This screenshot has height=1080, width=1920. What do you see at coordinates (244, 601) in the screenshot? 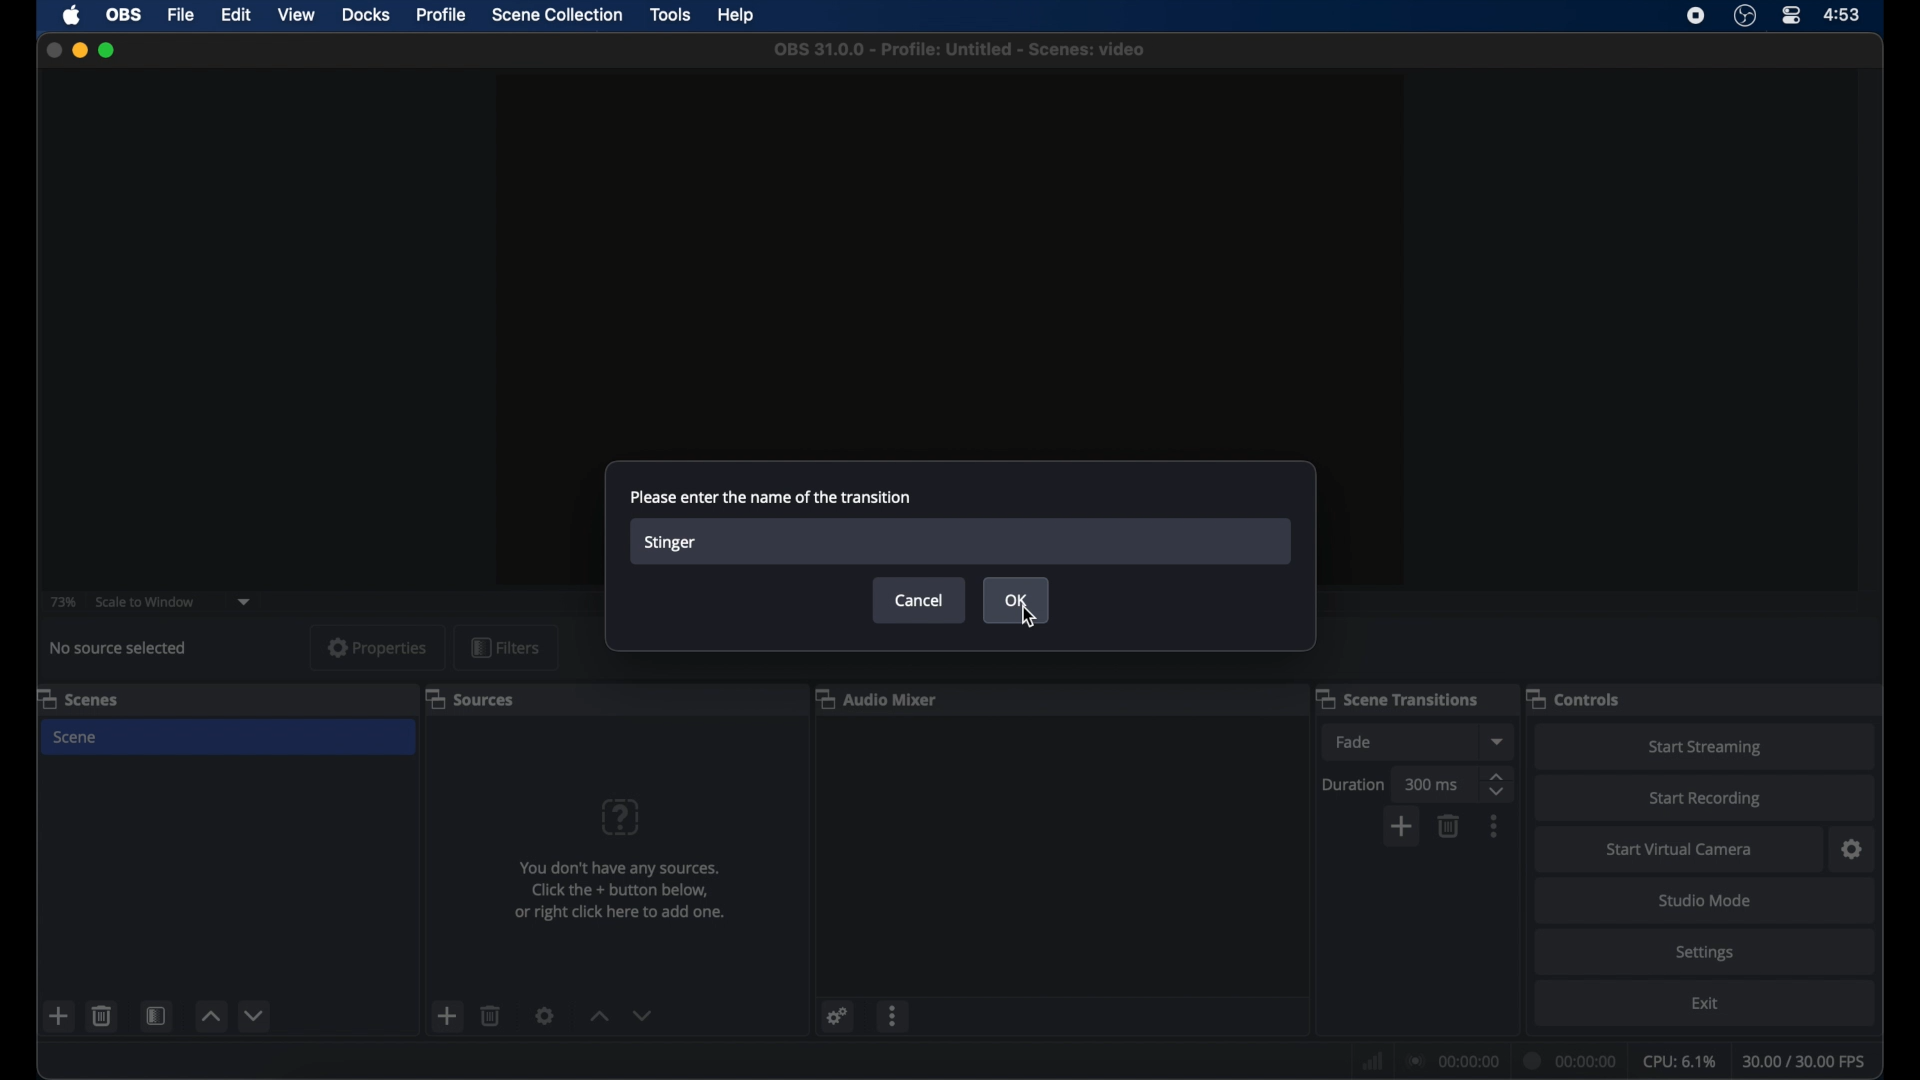
I see `dropdown` at bounding box center [244, 601].